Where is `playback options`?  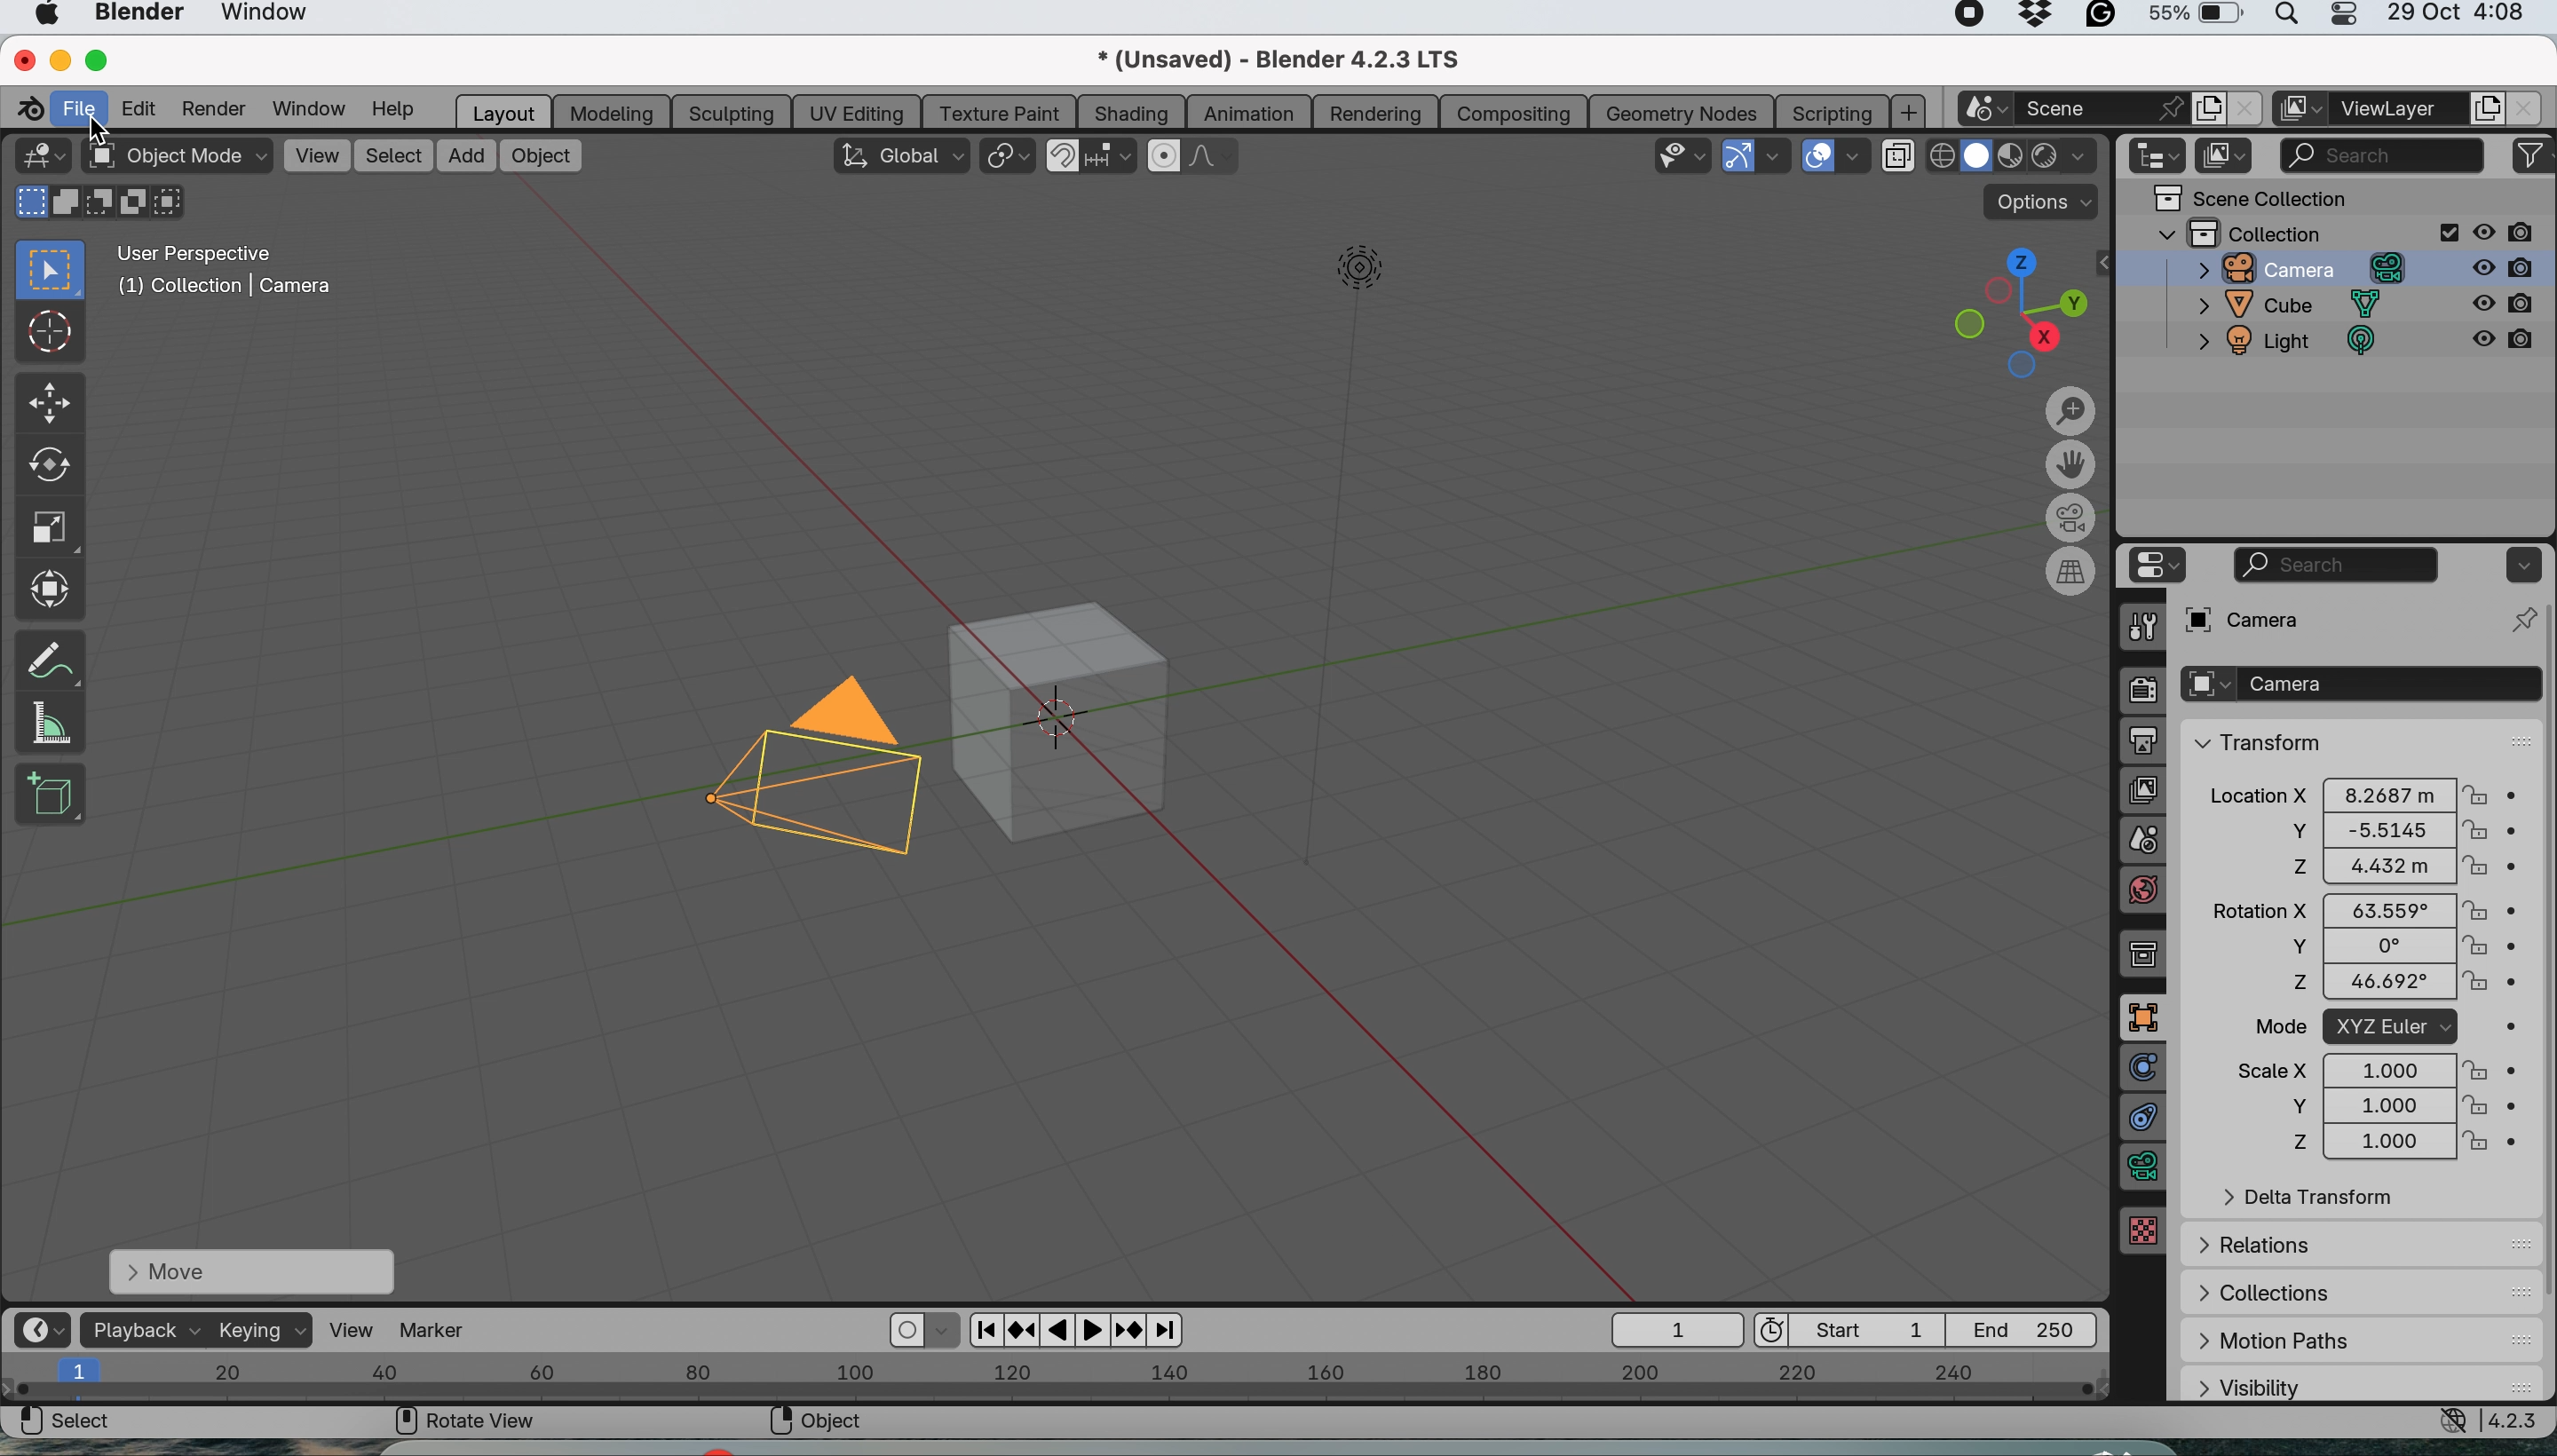 playback options is located at coordinates (1083, 1331).